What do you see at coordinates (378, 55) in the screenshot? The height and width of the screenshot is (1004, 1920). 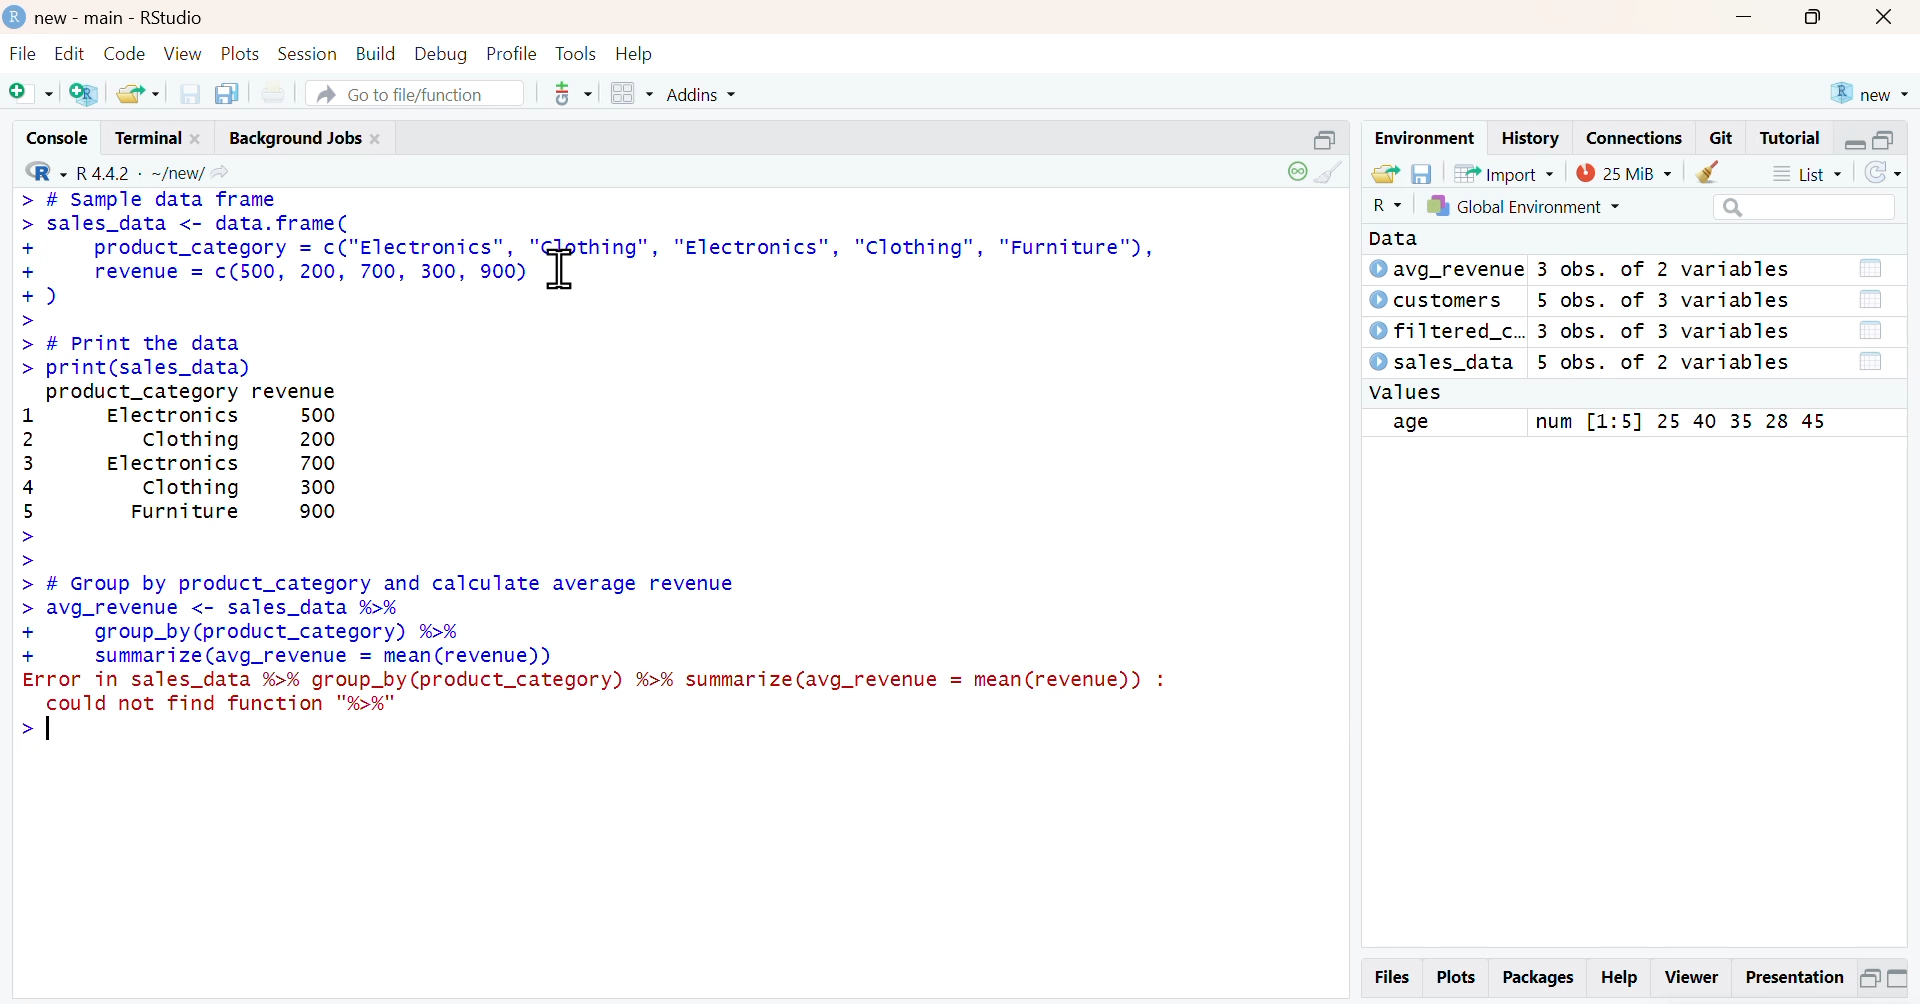 I see `Build` at bounding box center [378, 55].